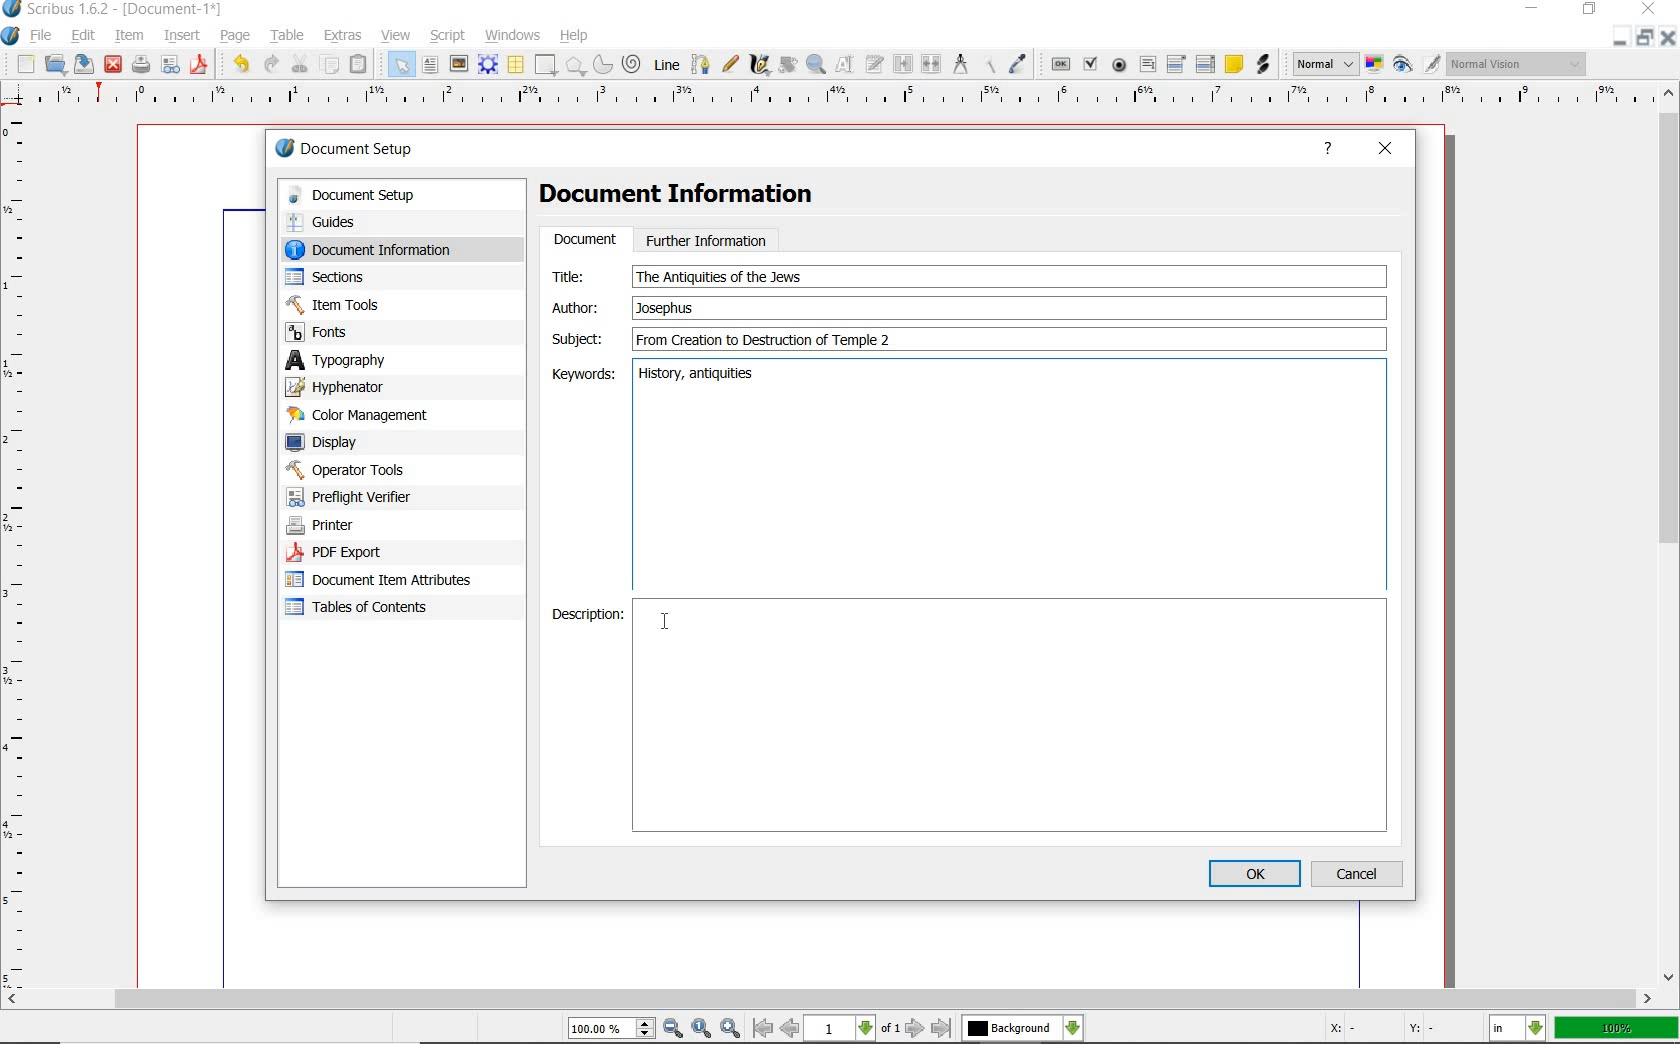 This screenshot has height=1044, width=1680. Describe the element at coordinates (240, 66) in the screenshot. I see `undo` at that location.